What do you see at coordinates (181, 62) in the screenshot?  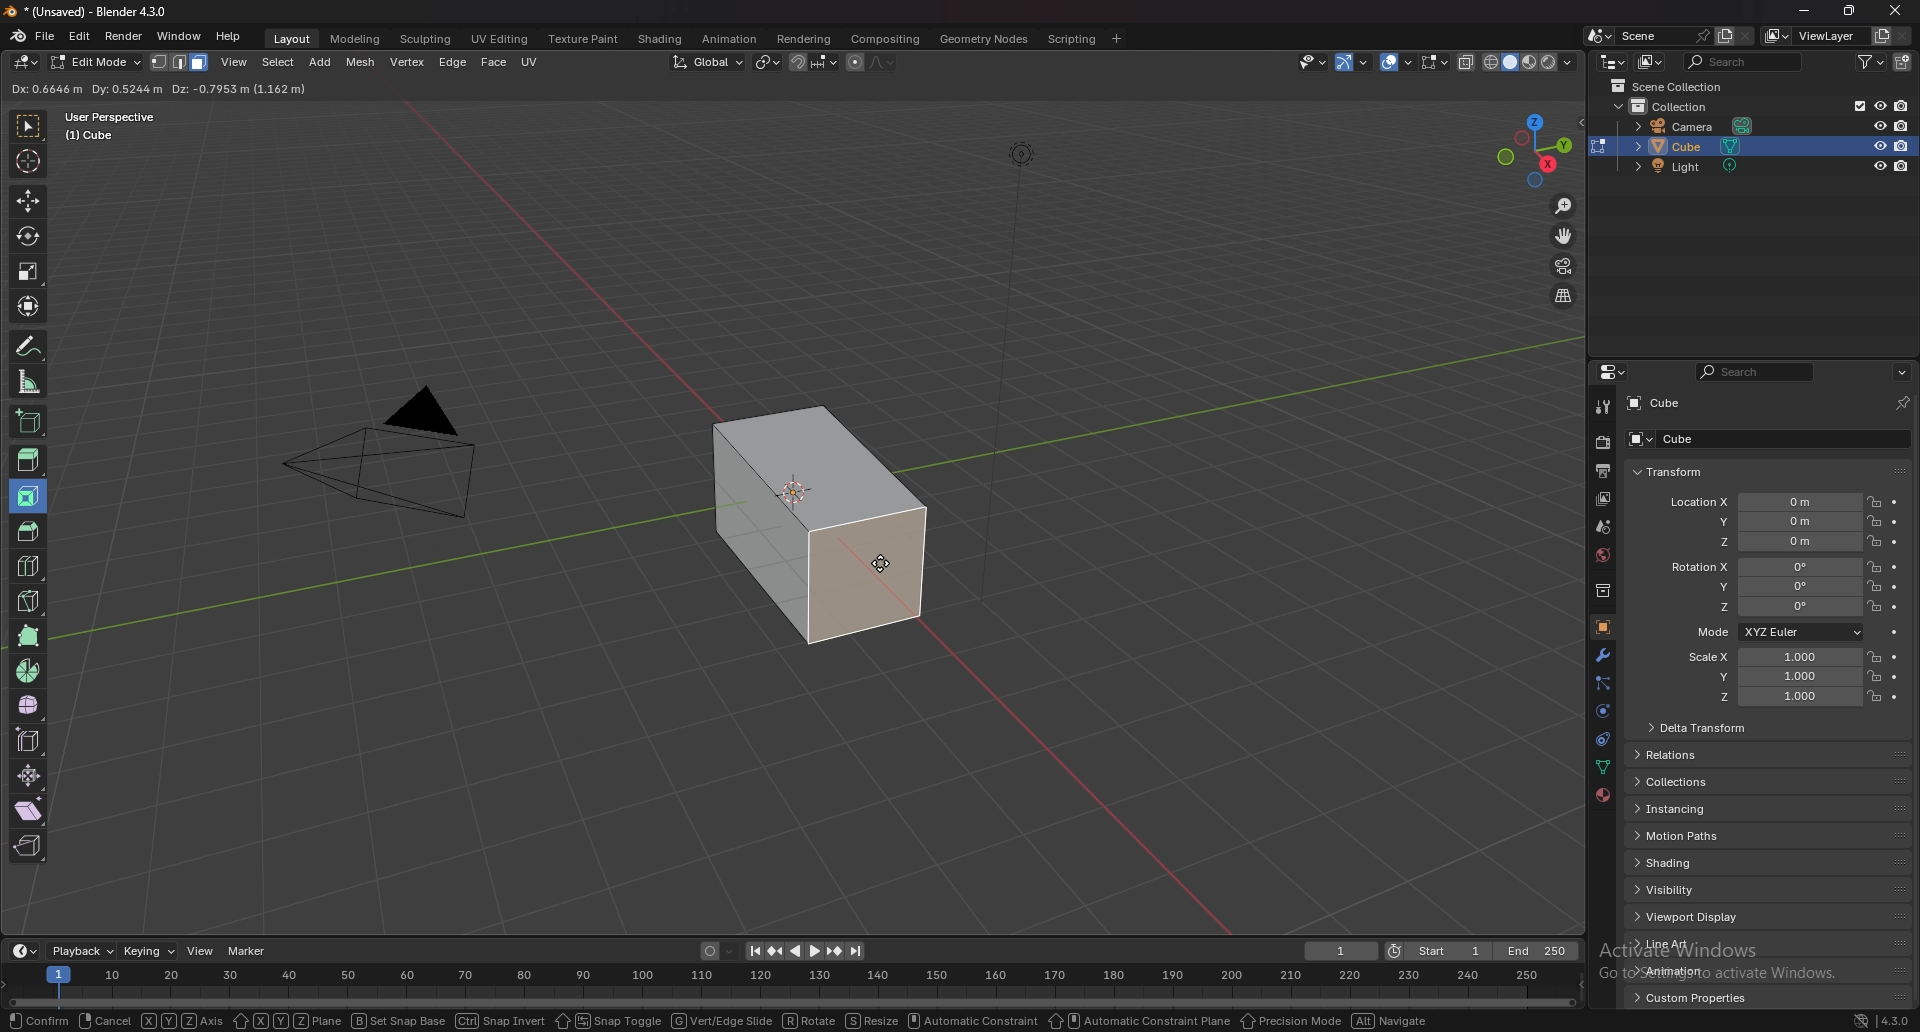 I see `select mode` at bounding box center [181, 62].